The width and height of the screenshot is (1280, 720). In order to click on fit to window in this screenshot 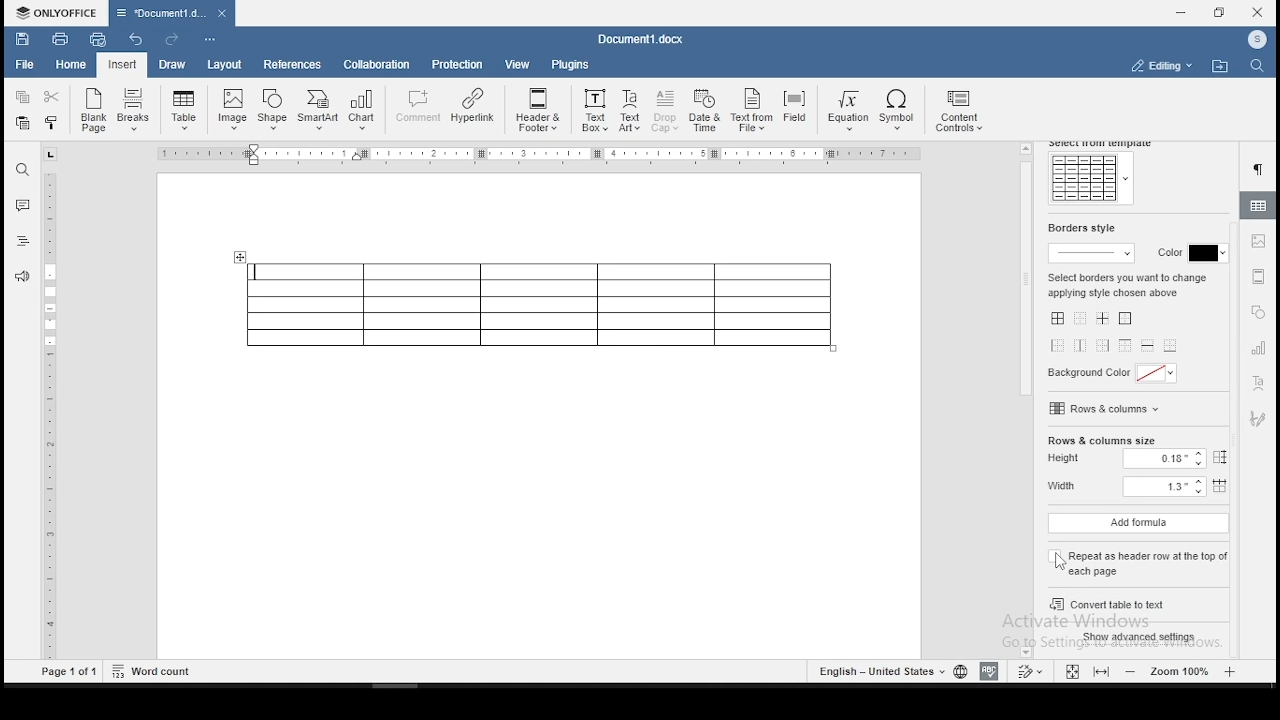, I will do `click(1071, 671)`.